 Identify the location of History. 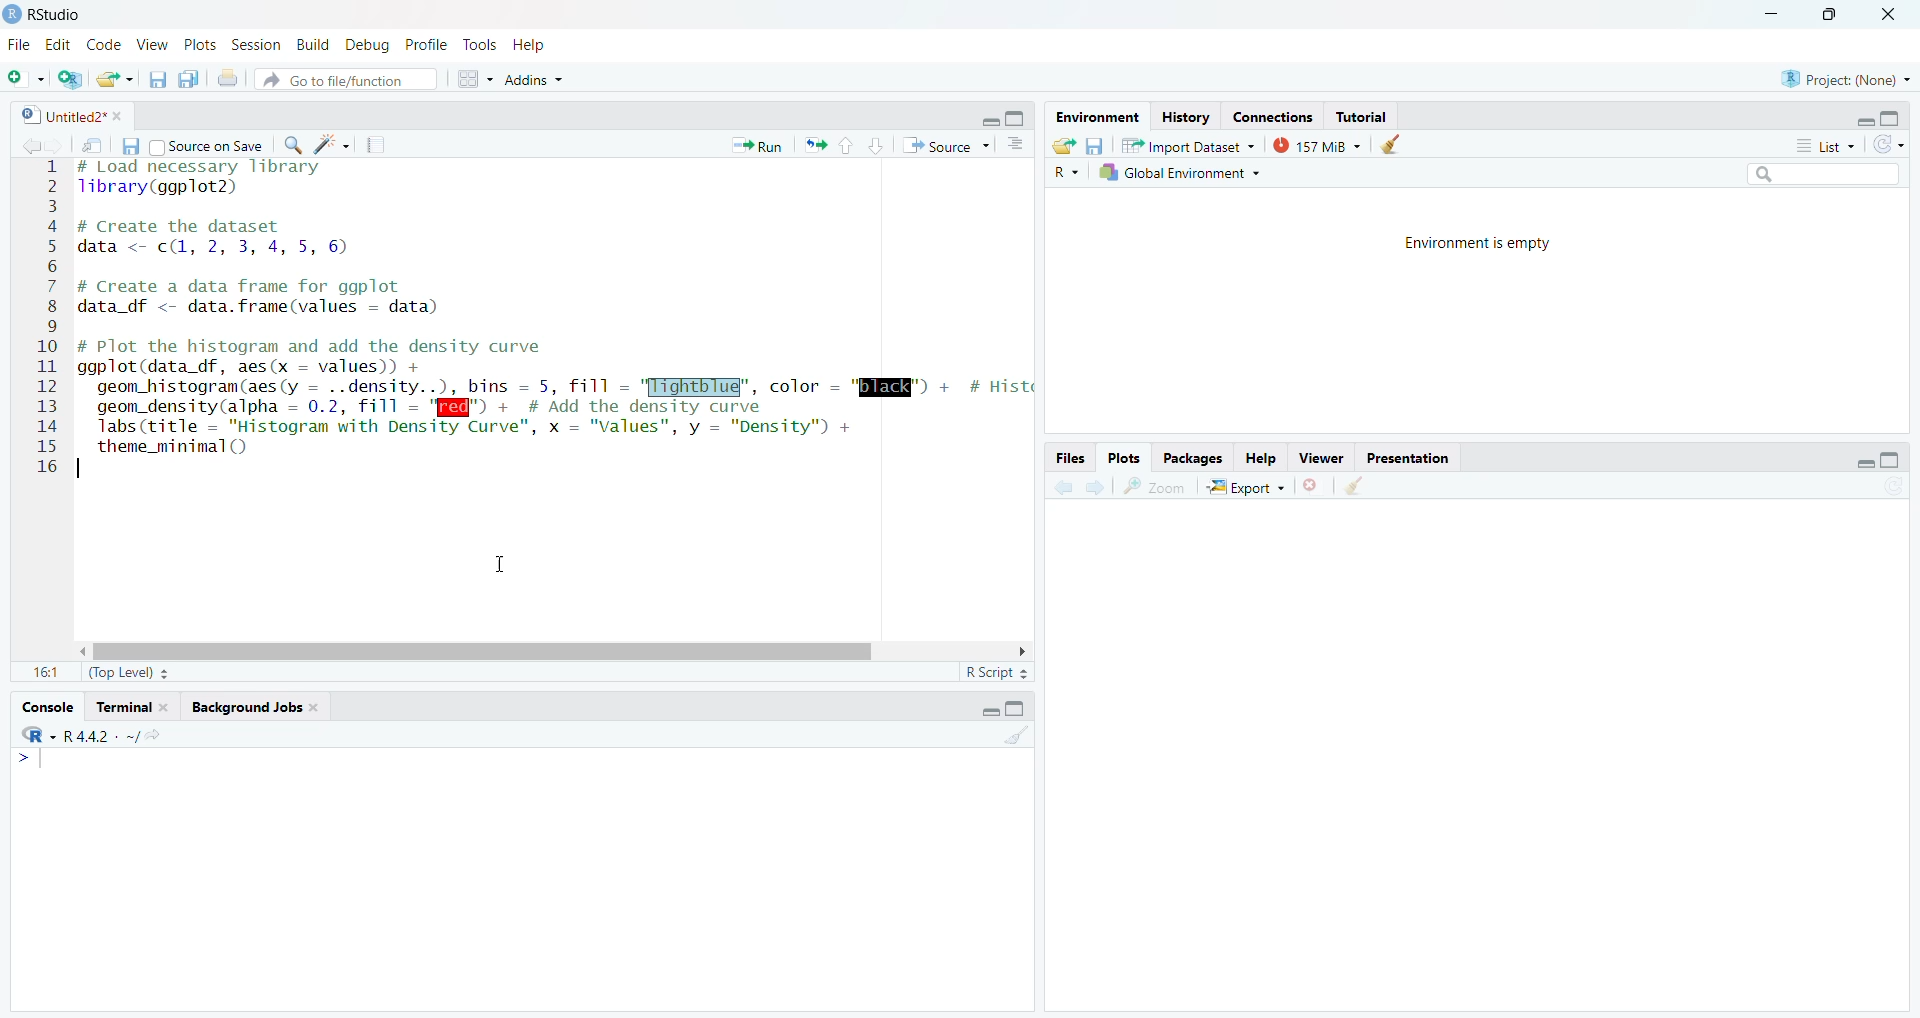
(1187, 113).